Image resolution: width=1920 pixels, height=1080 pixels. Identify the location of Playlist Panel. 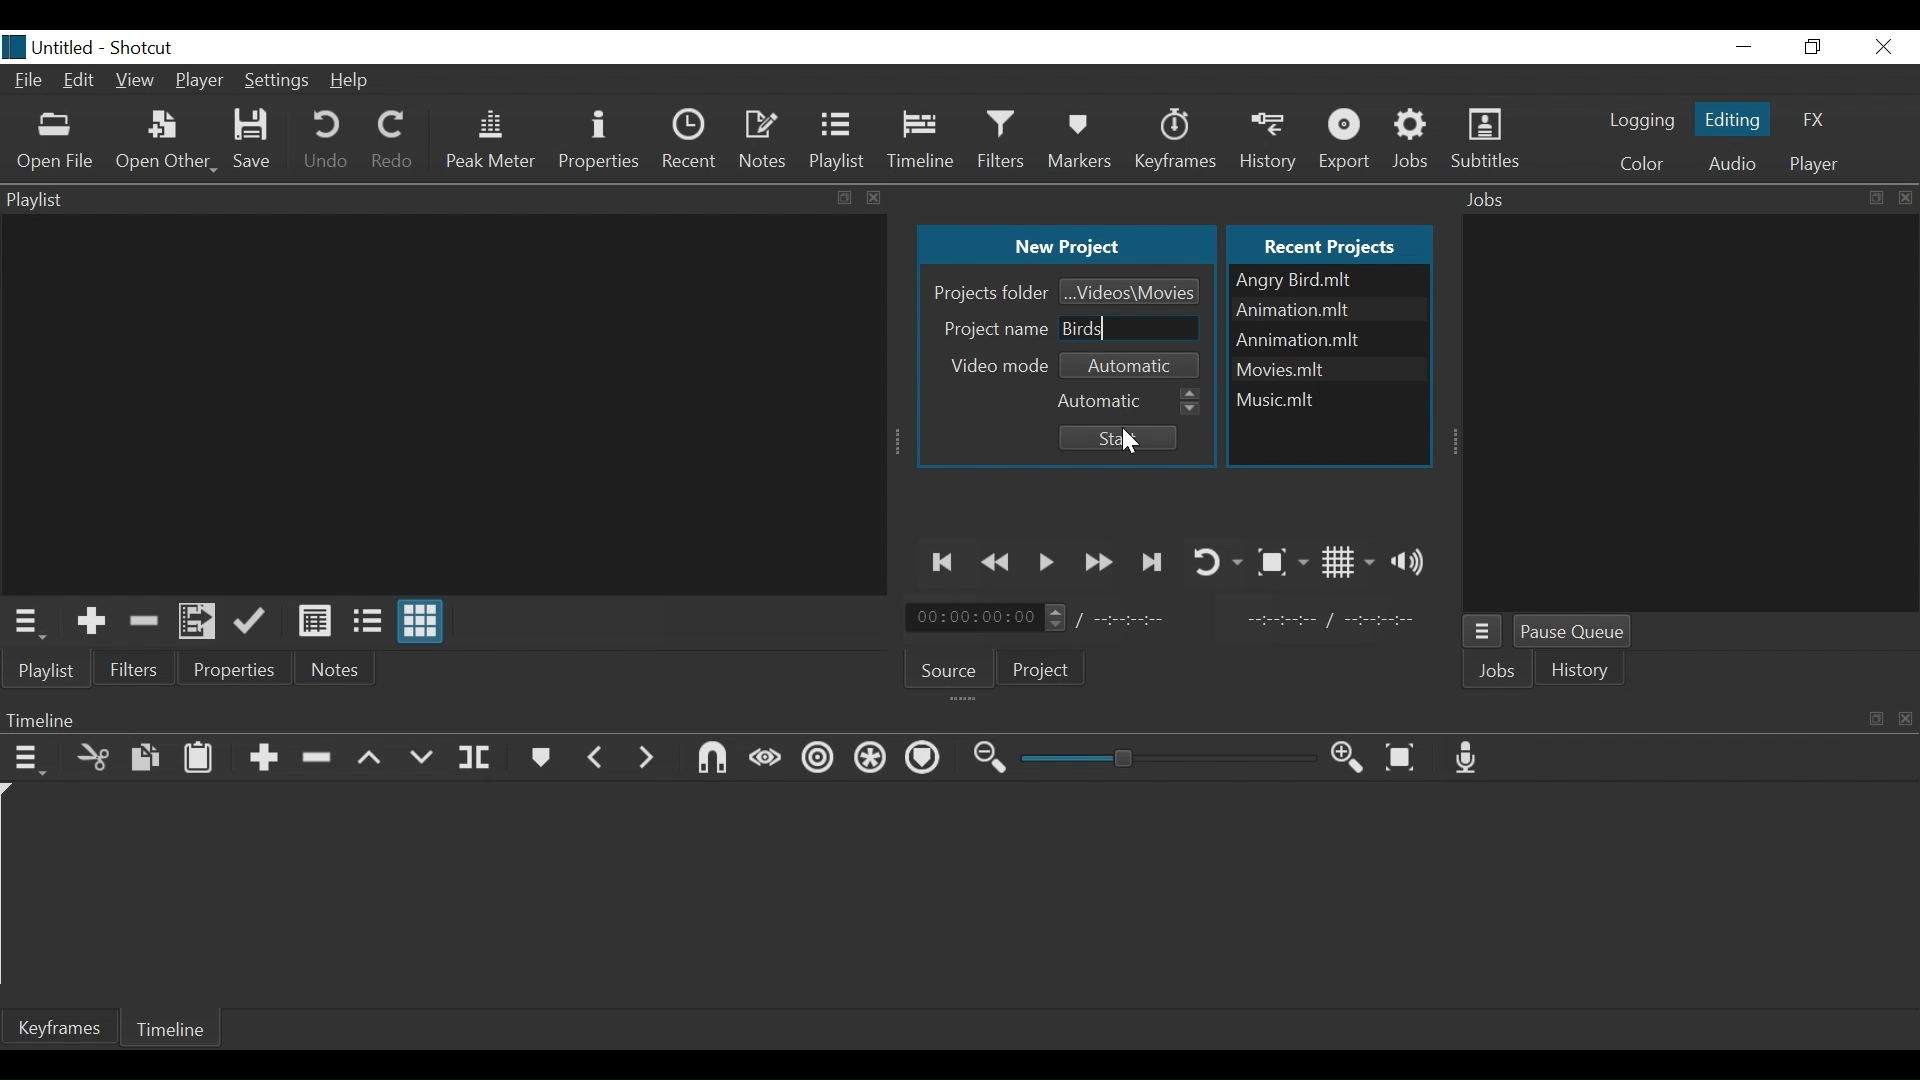
(445, 198).